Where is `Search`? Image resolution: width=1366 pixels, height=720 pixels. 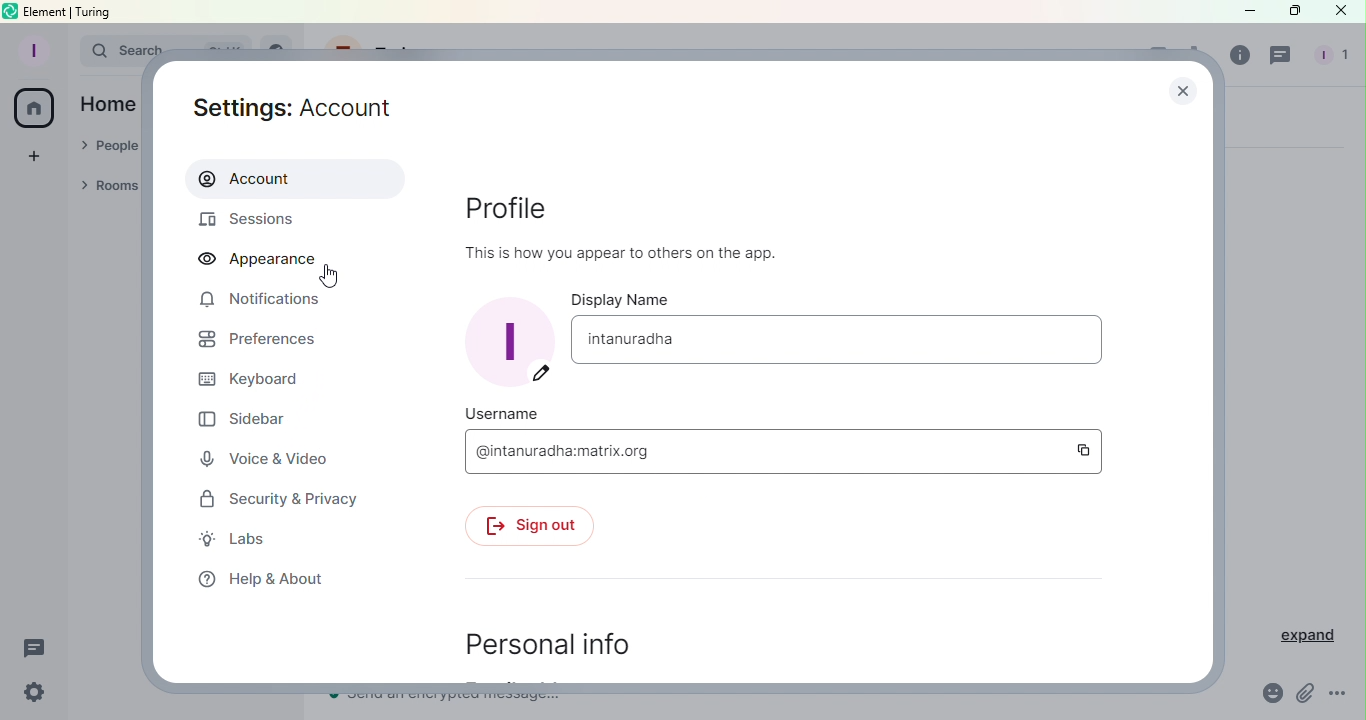
Search is located at coordinates (108, 49).